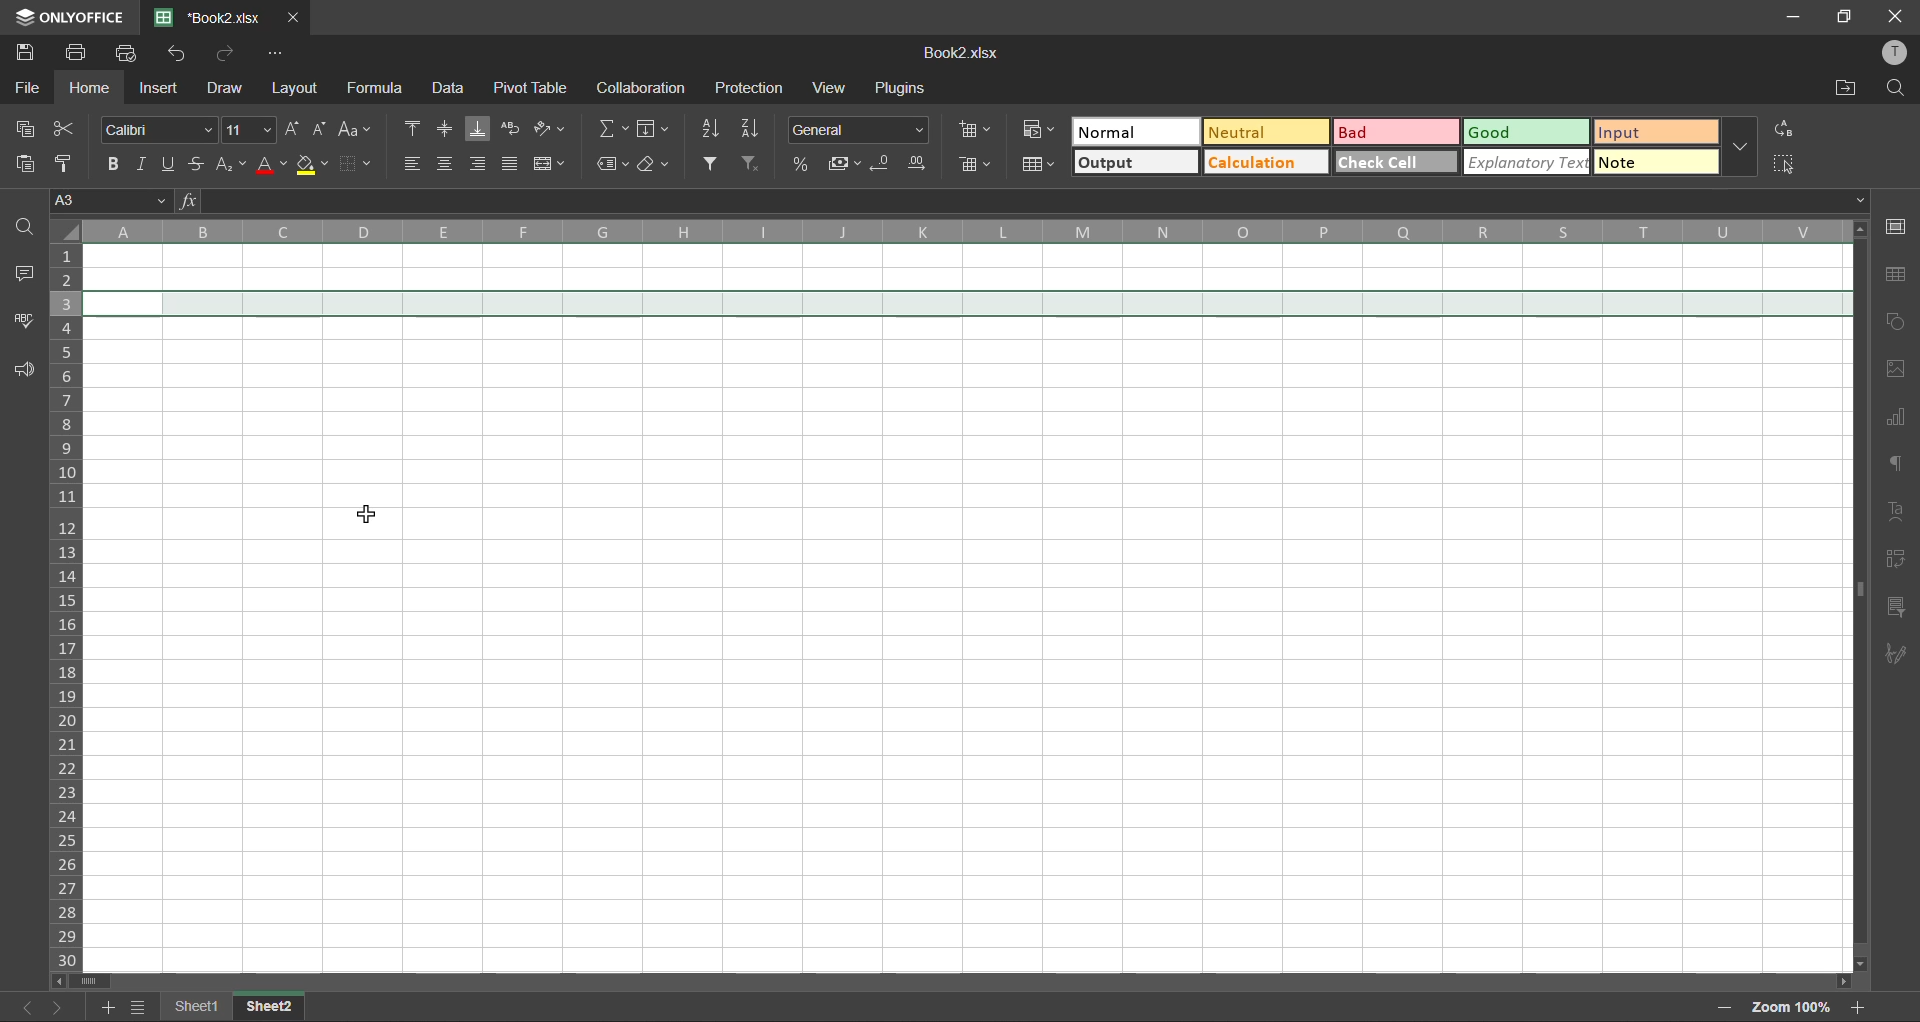 Image resolution: width=1920 pixels, height=1022 pixels. I want to click on *Book2.xlsx, so click(212, 17).